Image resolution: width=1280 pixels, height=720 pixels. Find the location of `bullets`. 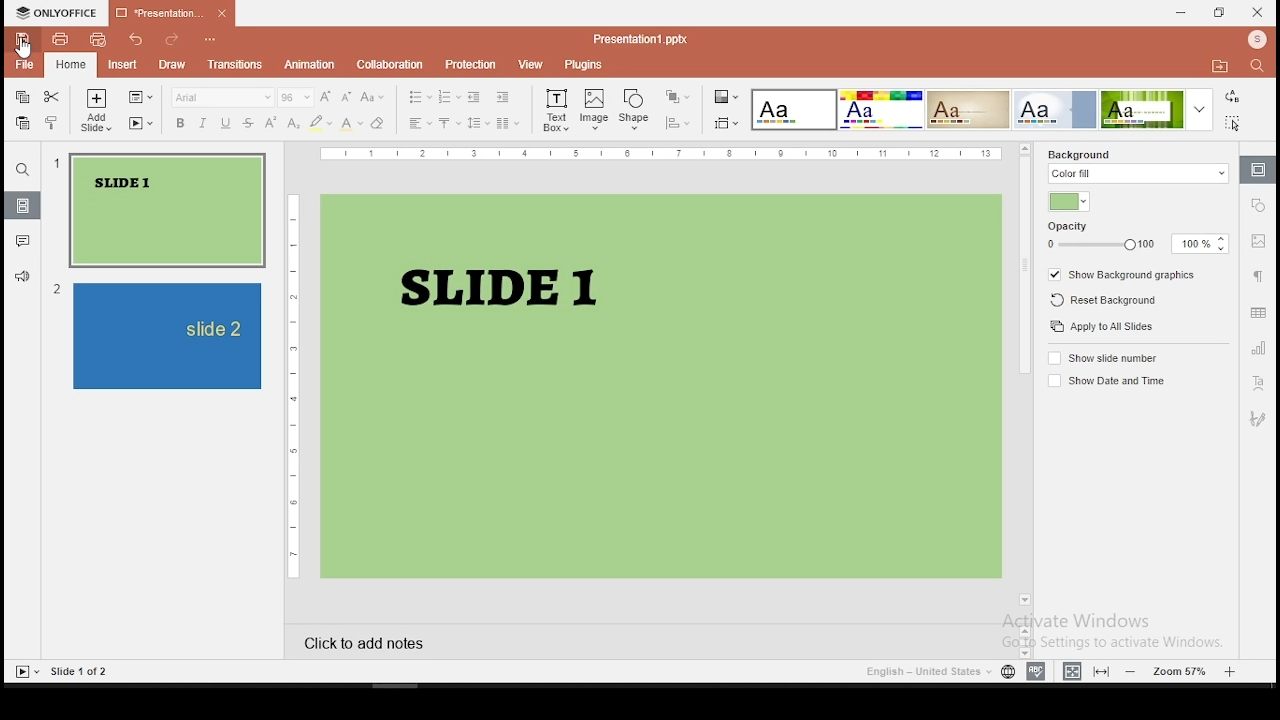

bullets is located at coordinates (419, 97).